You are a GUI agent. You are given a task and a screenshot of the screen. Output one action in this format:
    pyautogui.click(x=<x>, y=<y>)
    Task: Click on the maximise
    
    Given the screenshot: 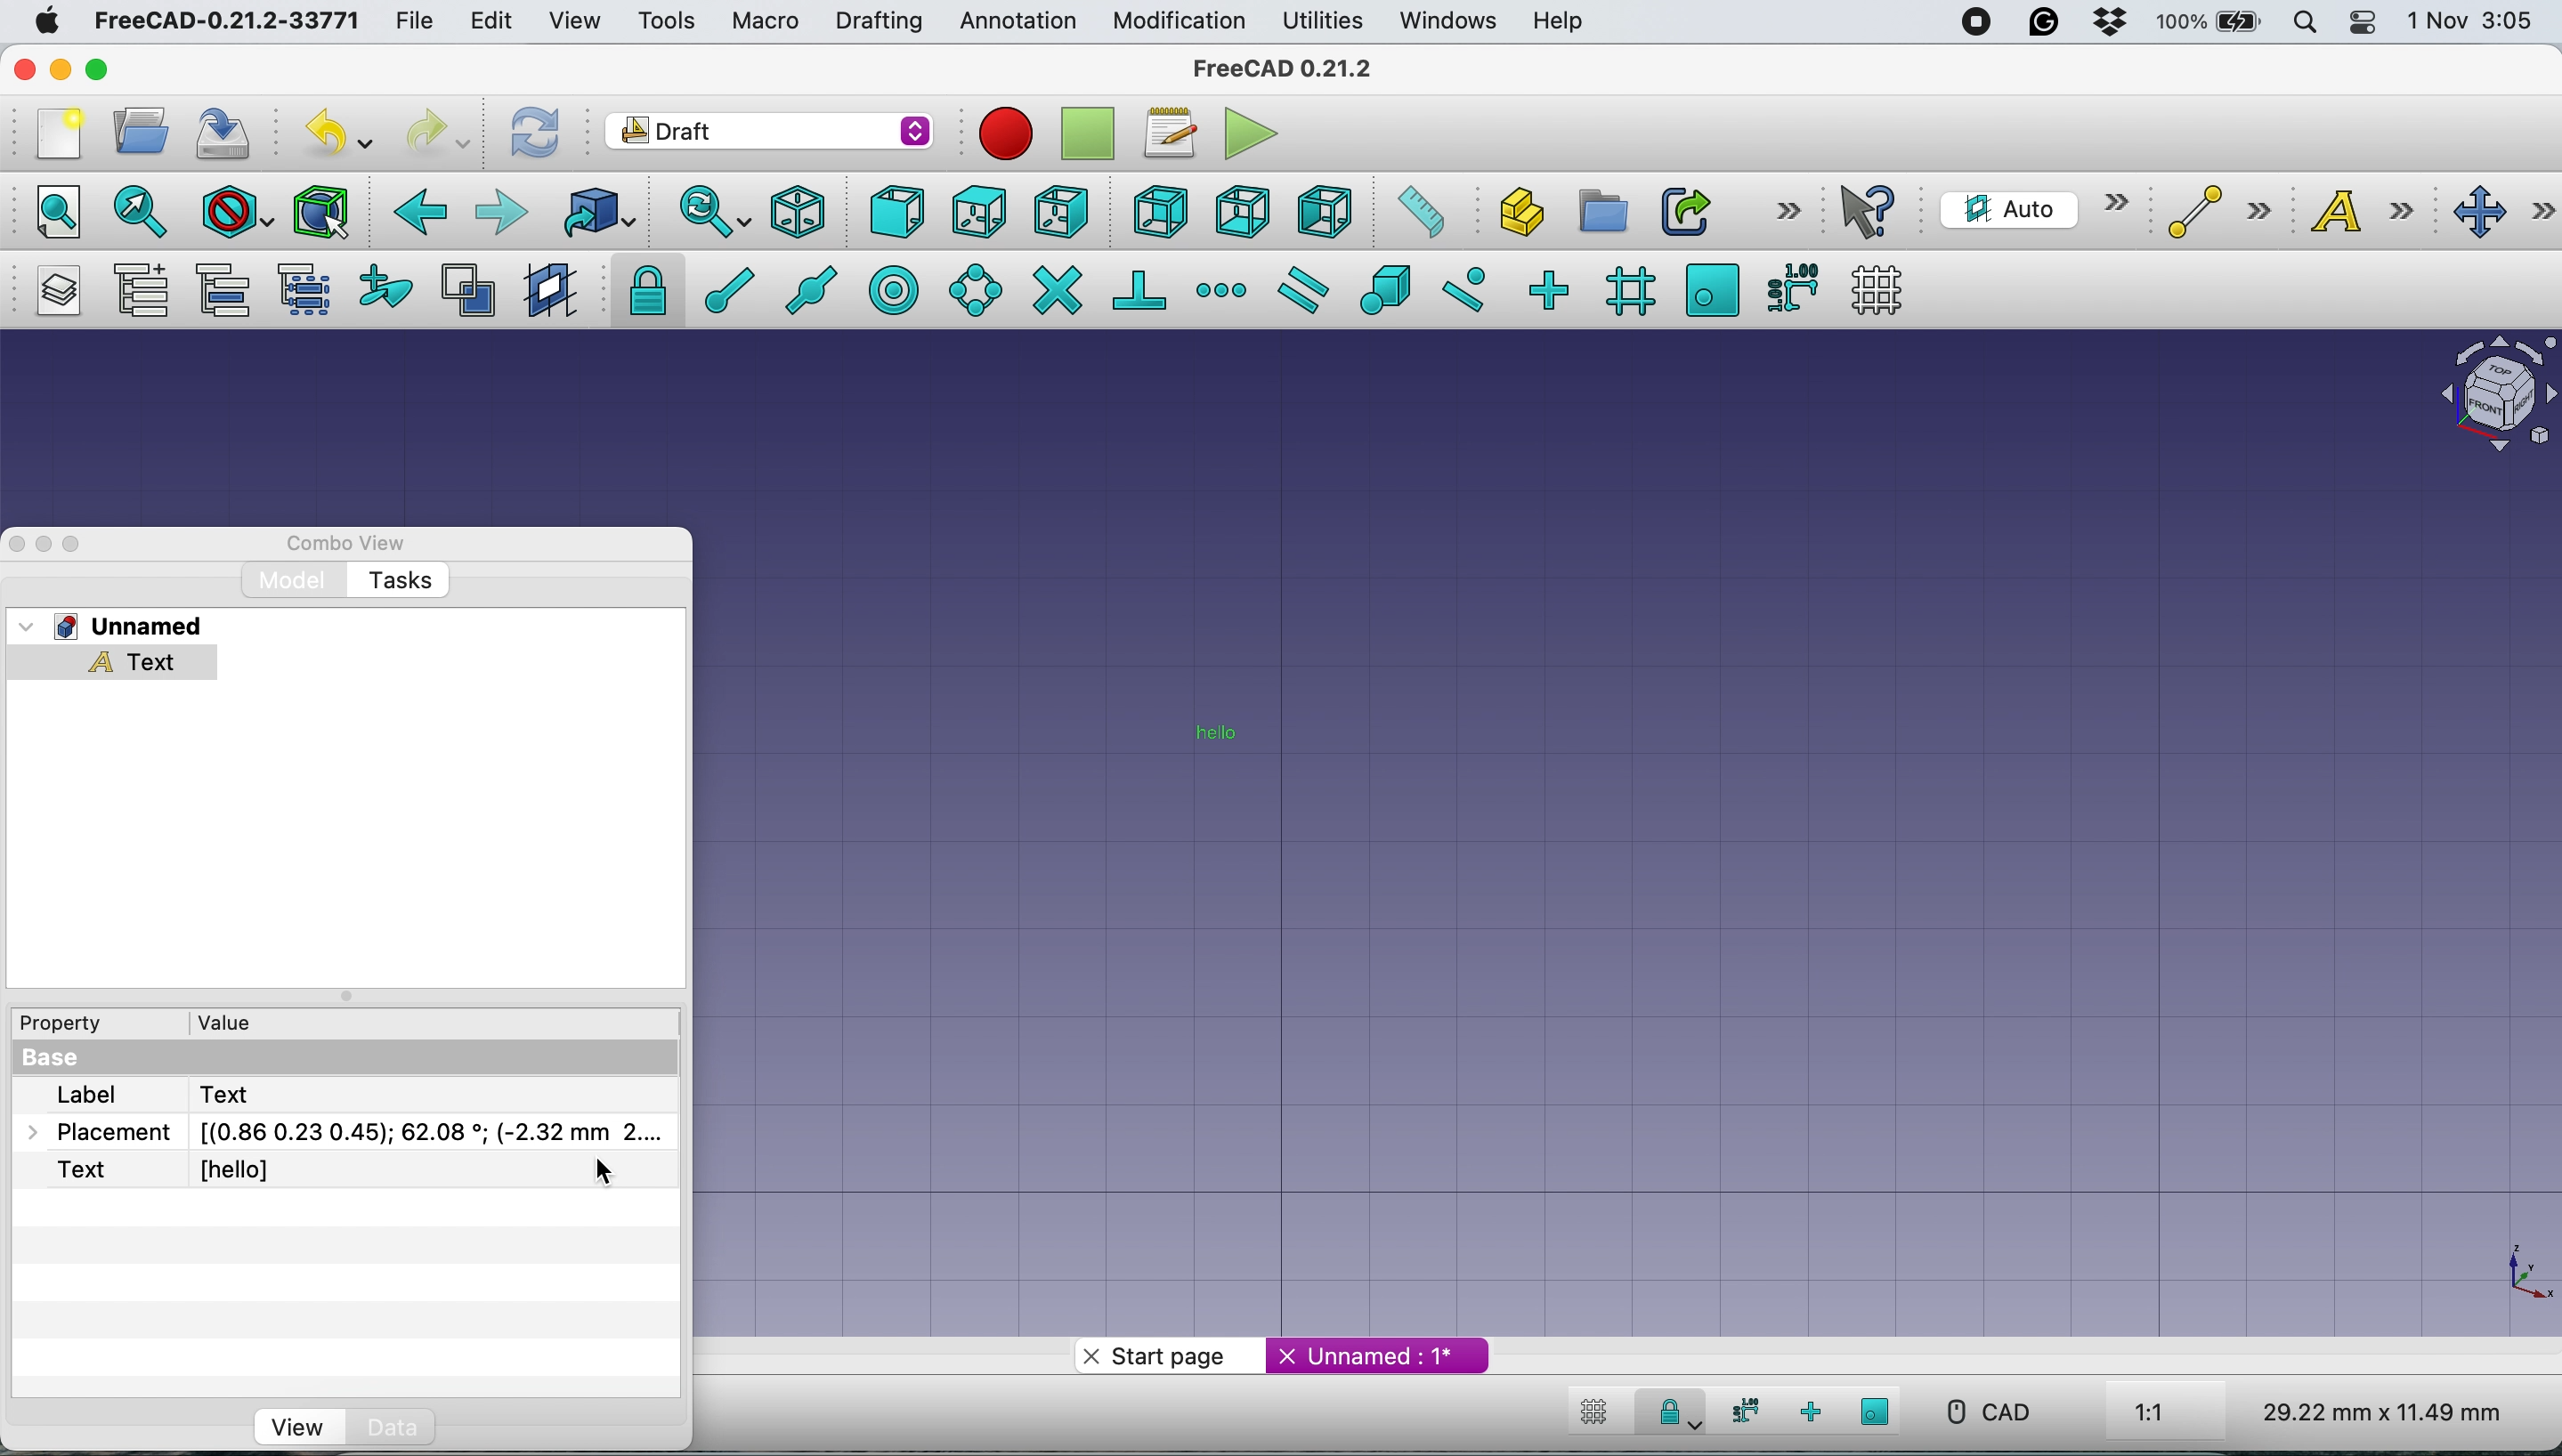 What is the action you would take?
    pyautogui.click(x=87, y=541)
    